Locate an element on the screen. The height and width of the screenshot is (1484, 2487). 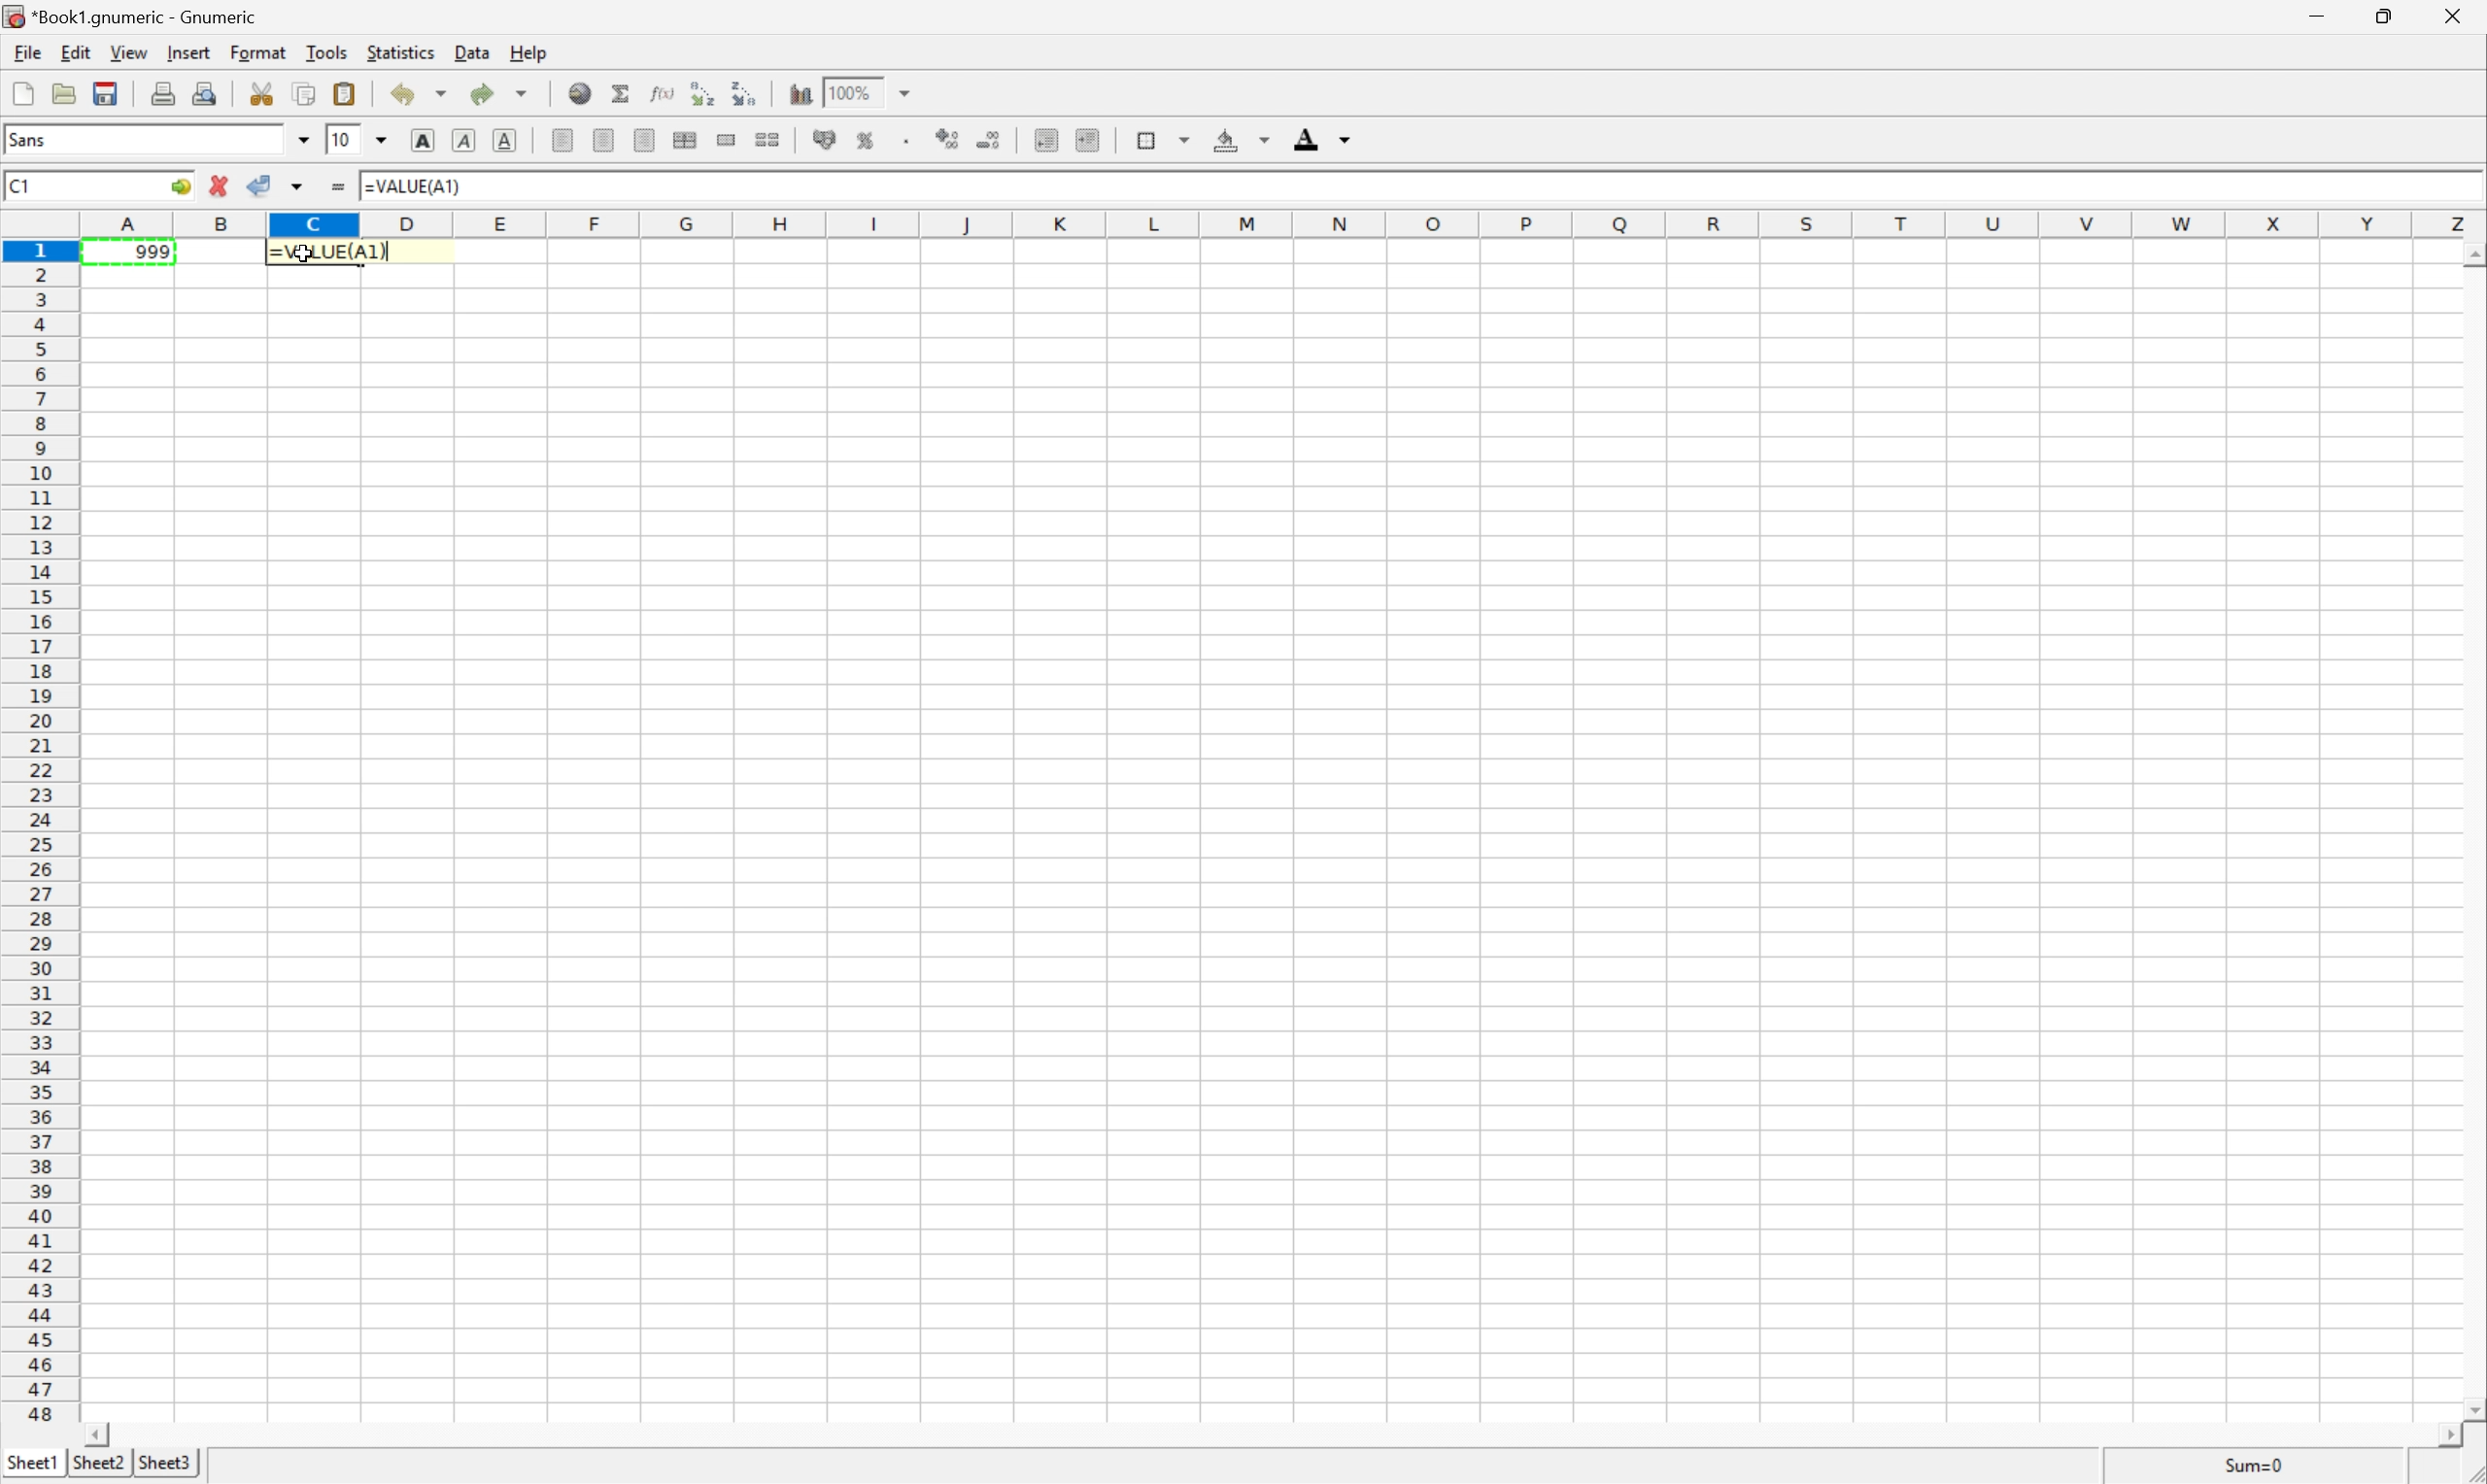
underline is located at coordinates (504, 138).